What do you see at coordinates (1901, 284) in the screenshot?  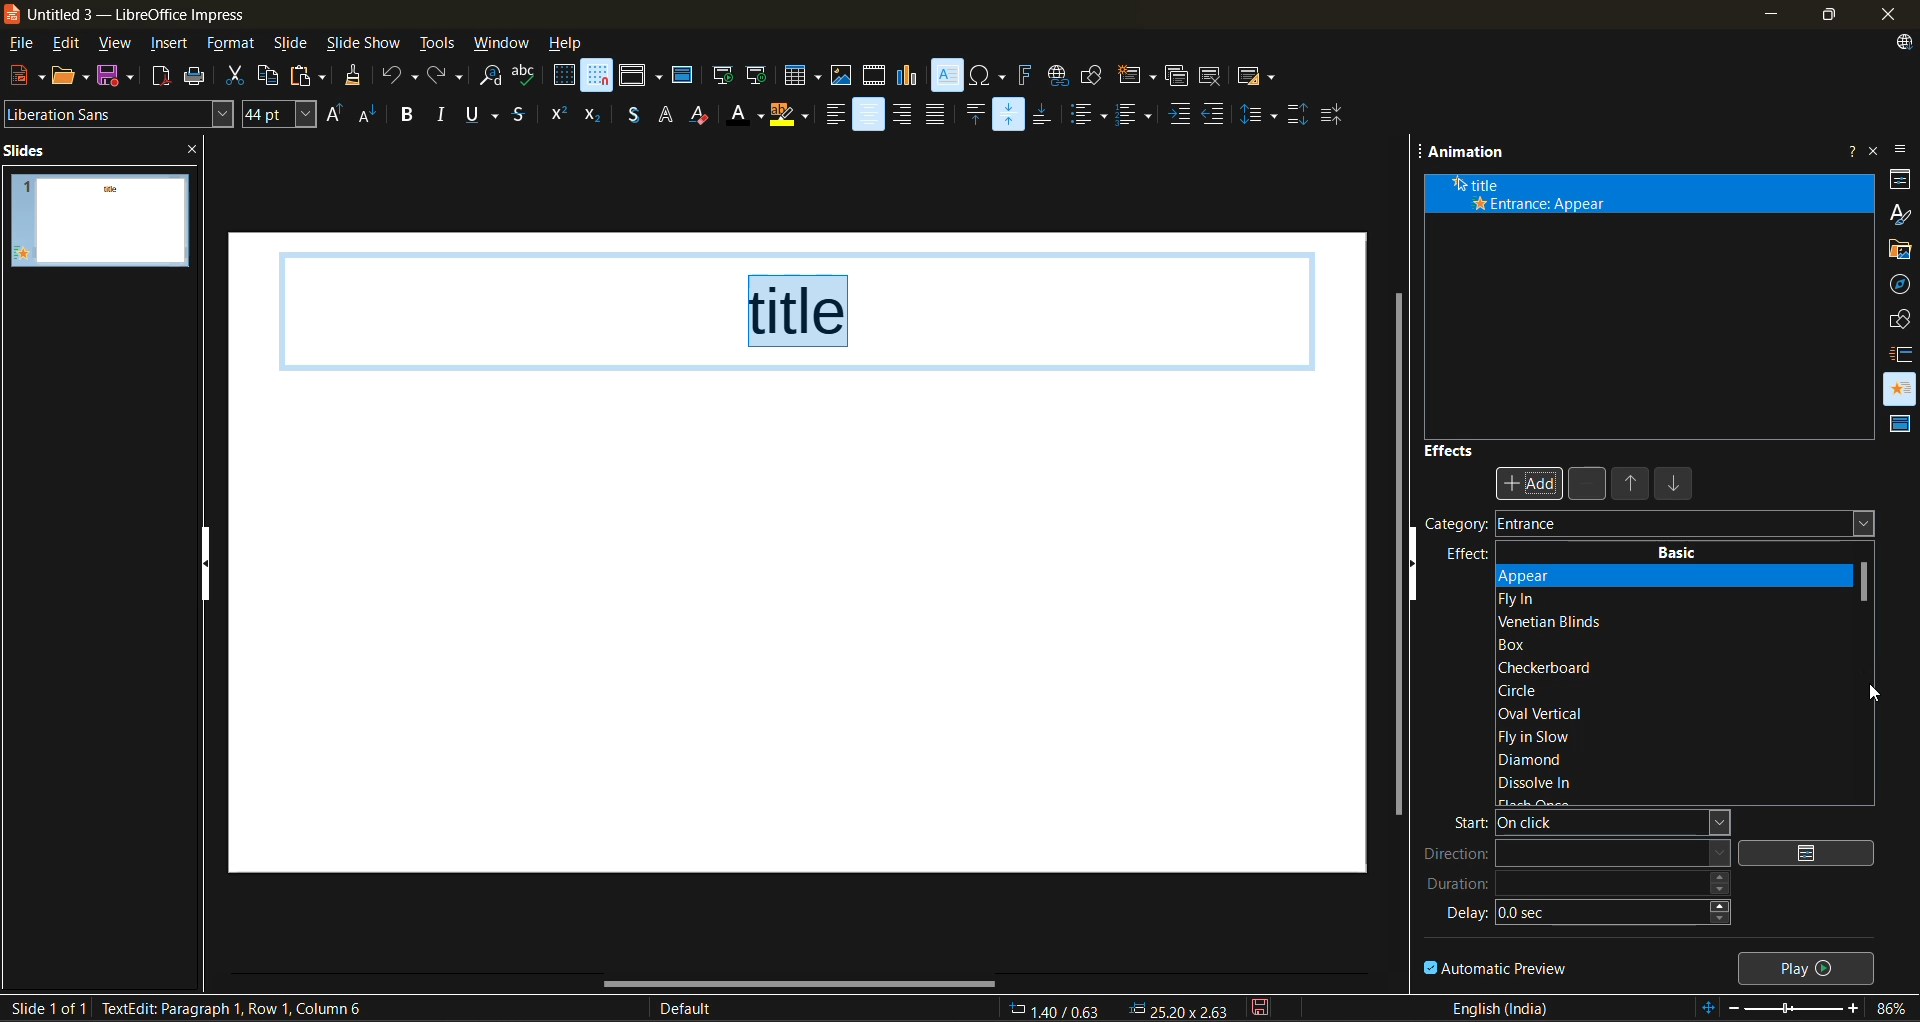 I see `navigator` at bounding box center [1901, 284].